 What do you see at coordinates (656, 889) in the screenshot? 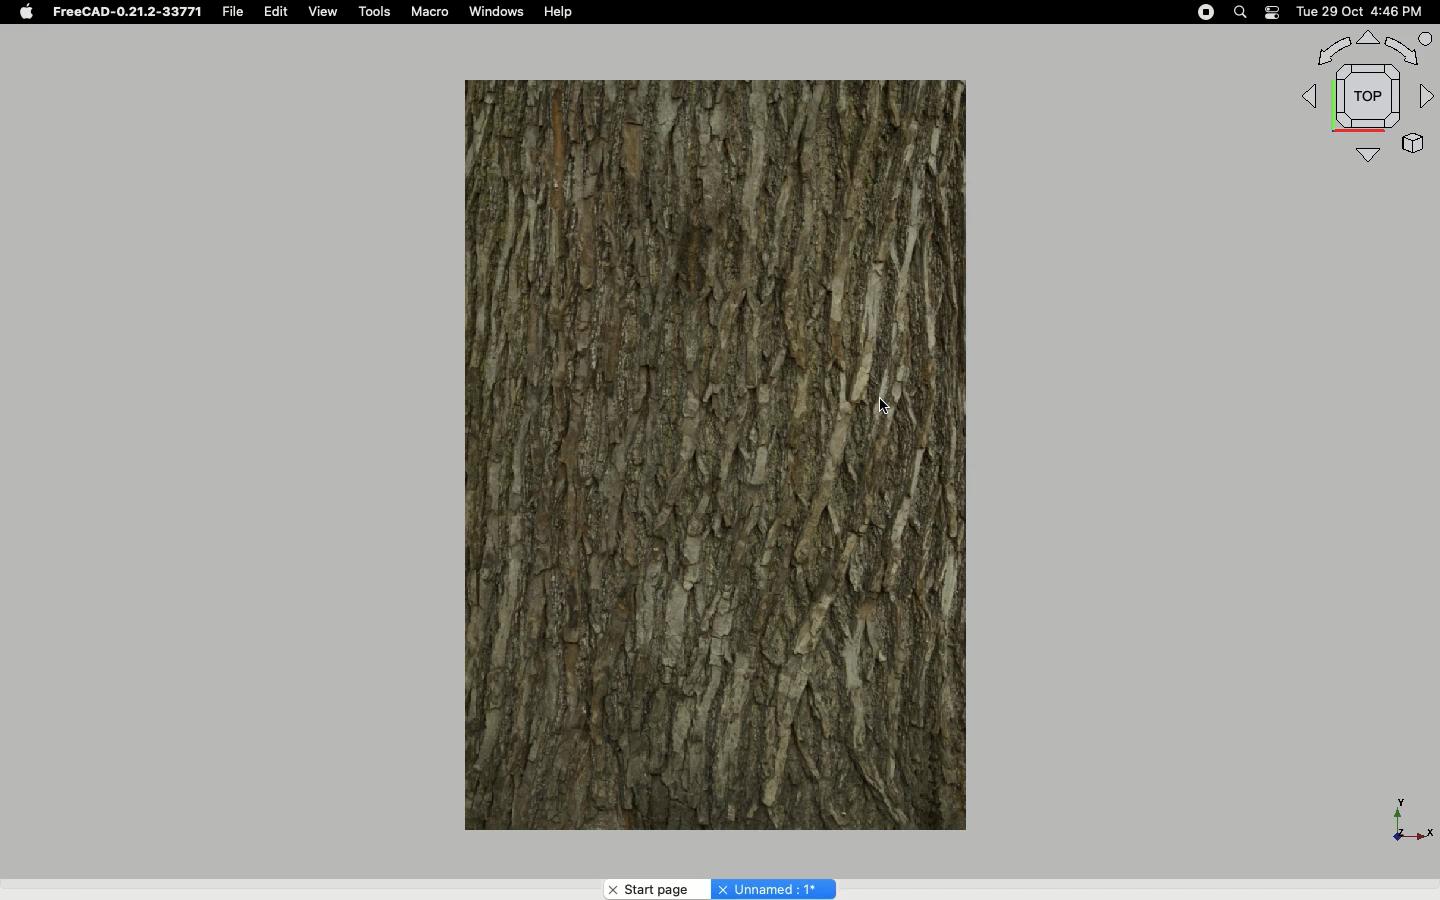
I see `Start page` at bounding box center [656, 889].